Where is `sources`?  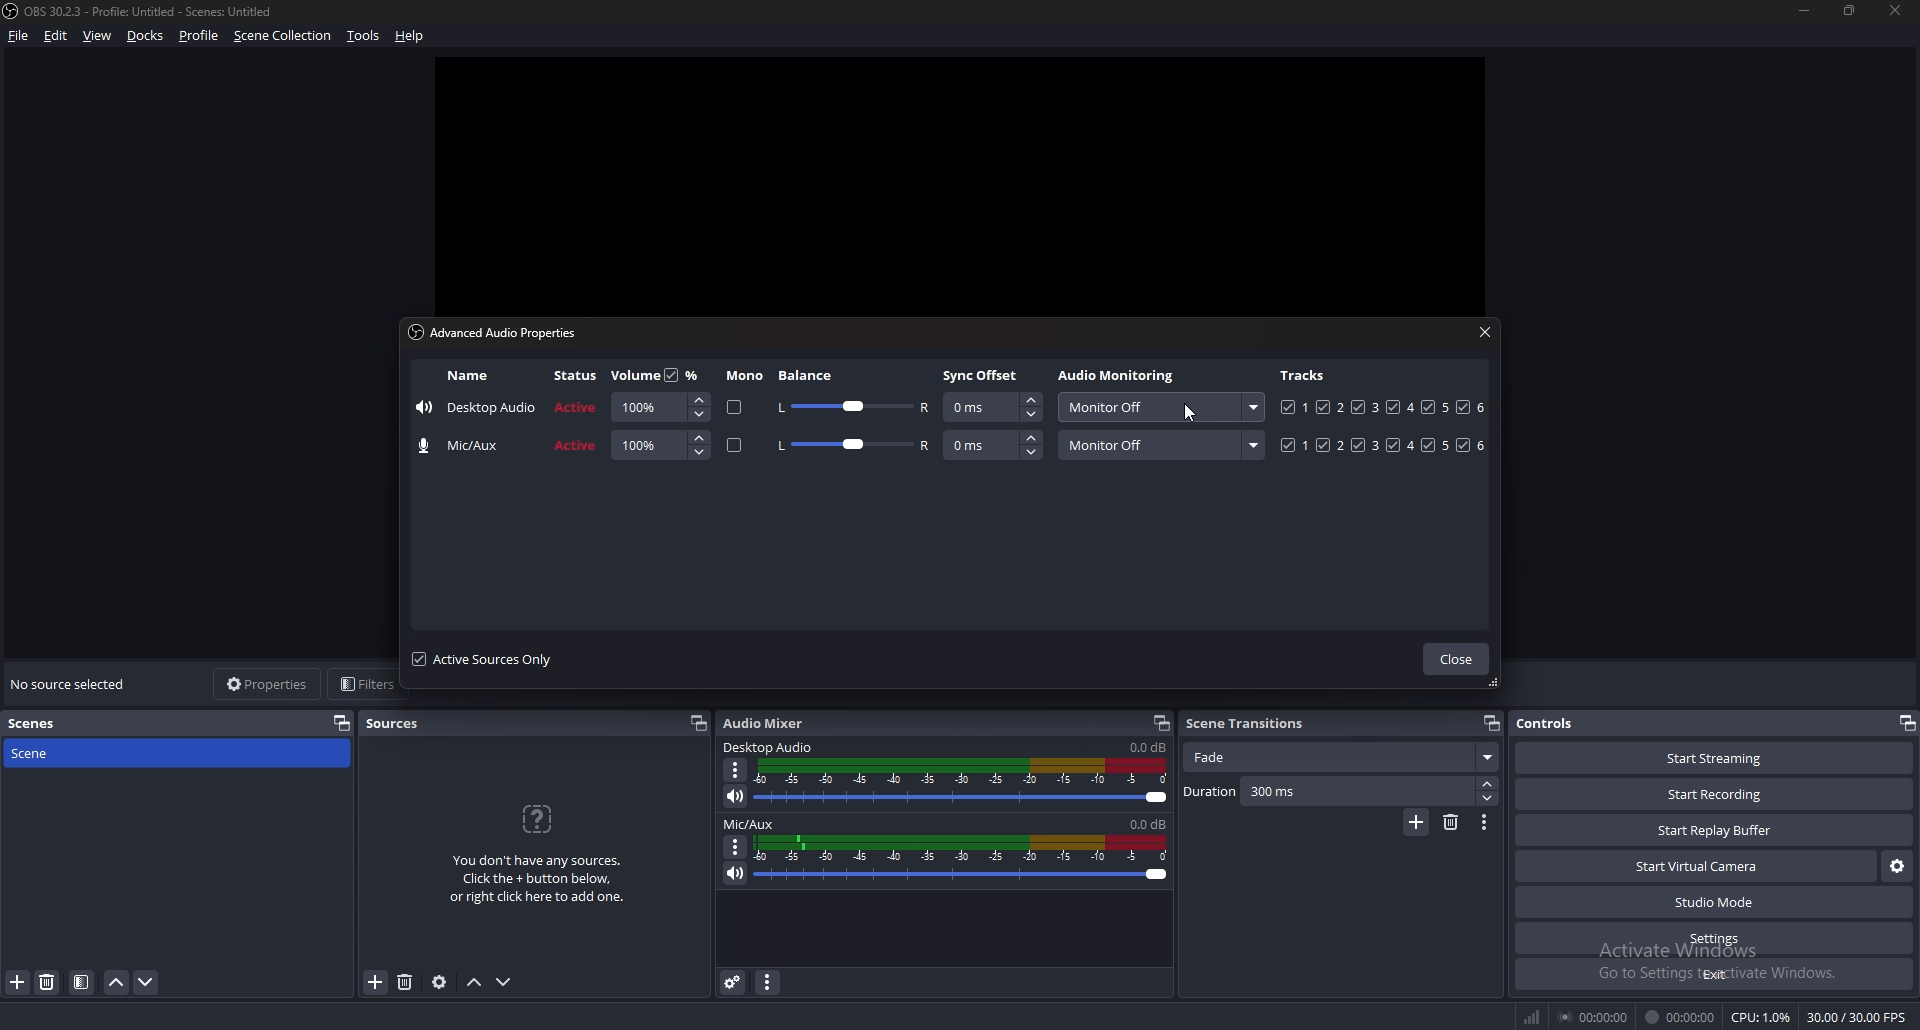
sources is located at coordinates (396, 723).